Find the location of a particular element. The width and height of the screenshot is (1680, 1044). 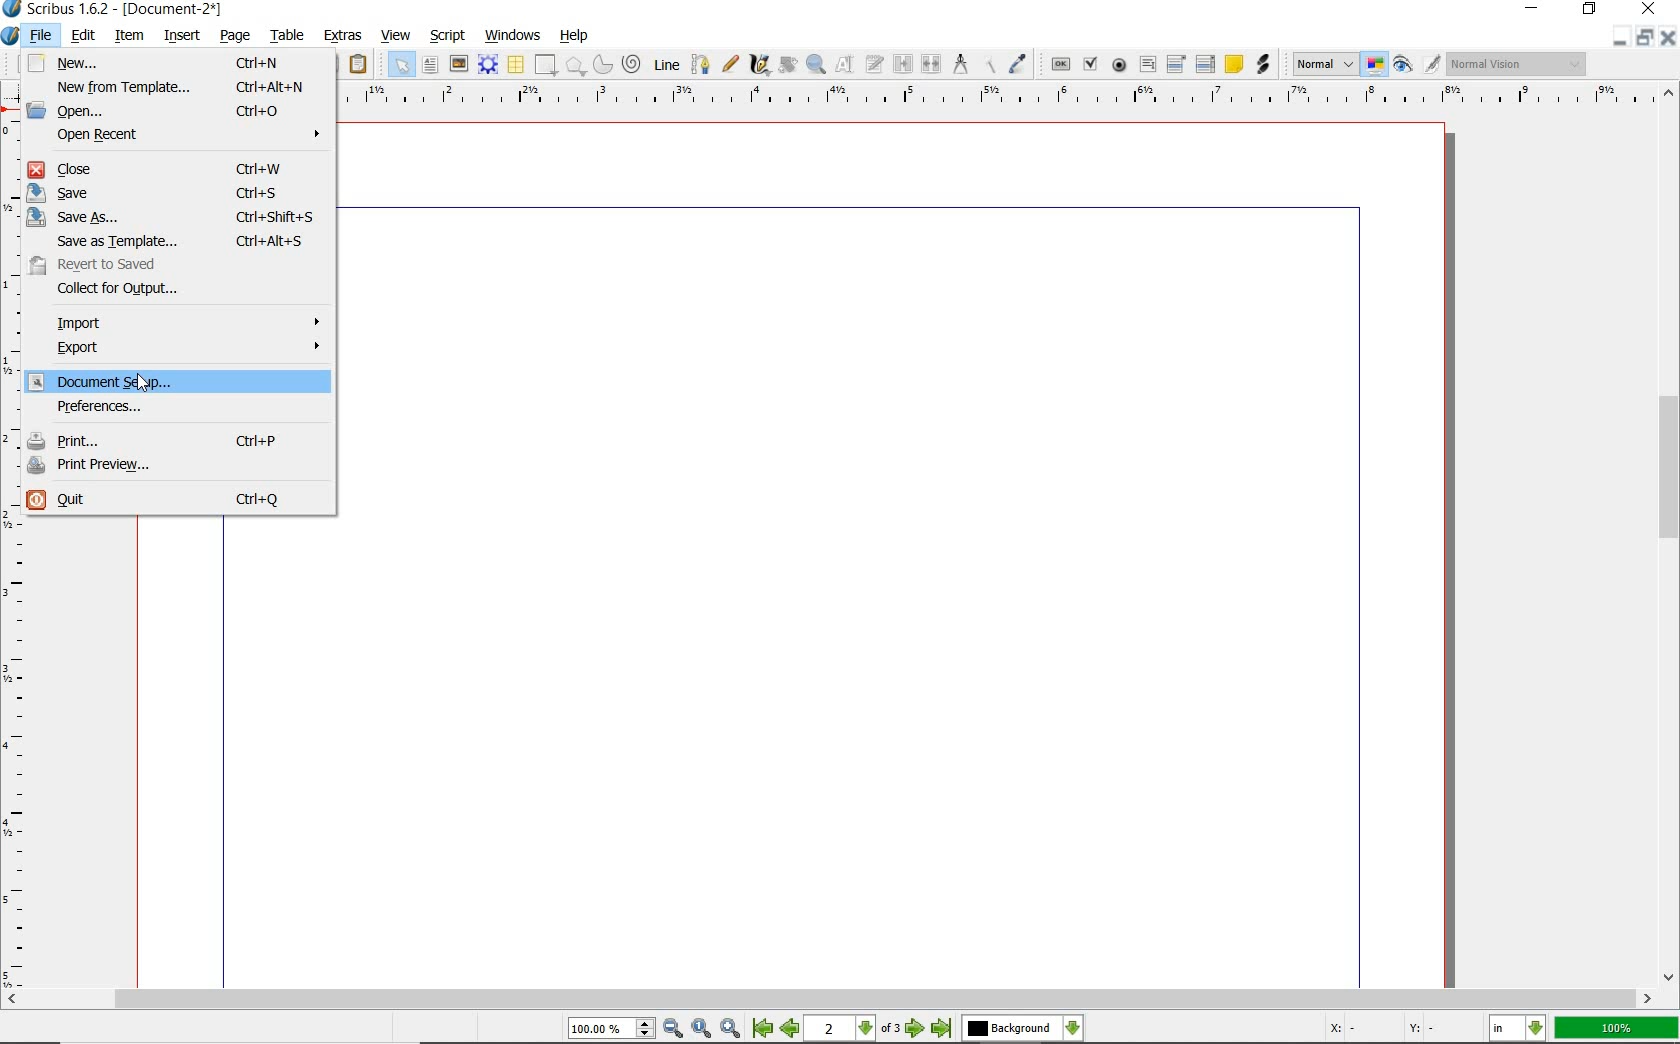

item is located at coordinates (129, 36).